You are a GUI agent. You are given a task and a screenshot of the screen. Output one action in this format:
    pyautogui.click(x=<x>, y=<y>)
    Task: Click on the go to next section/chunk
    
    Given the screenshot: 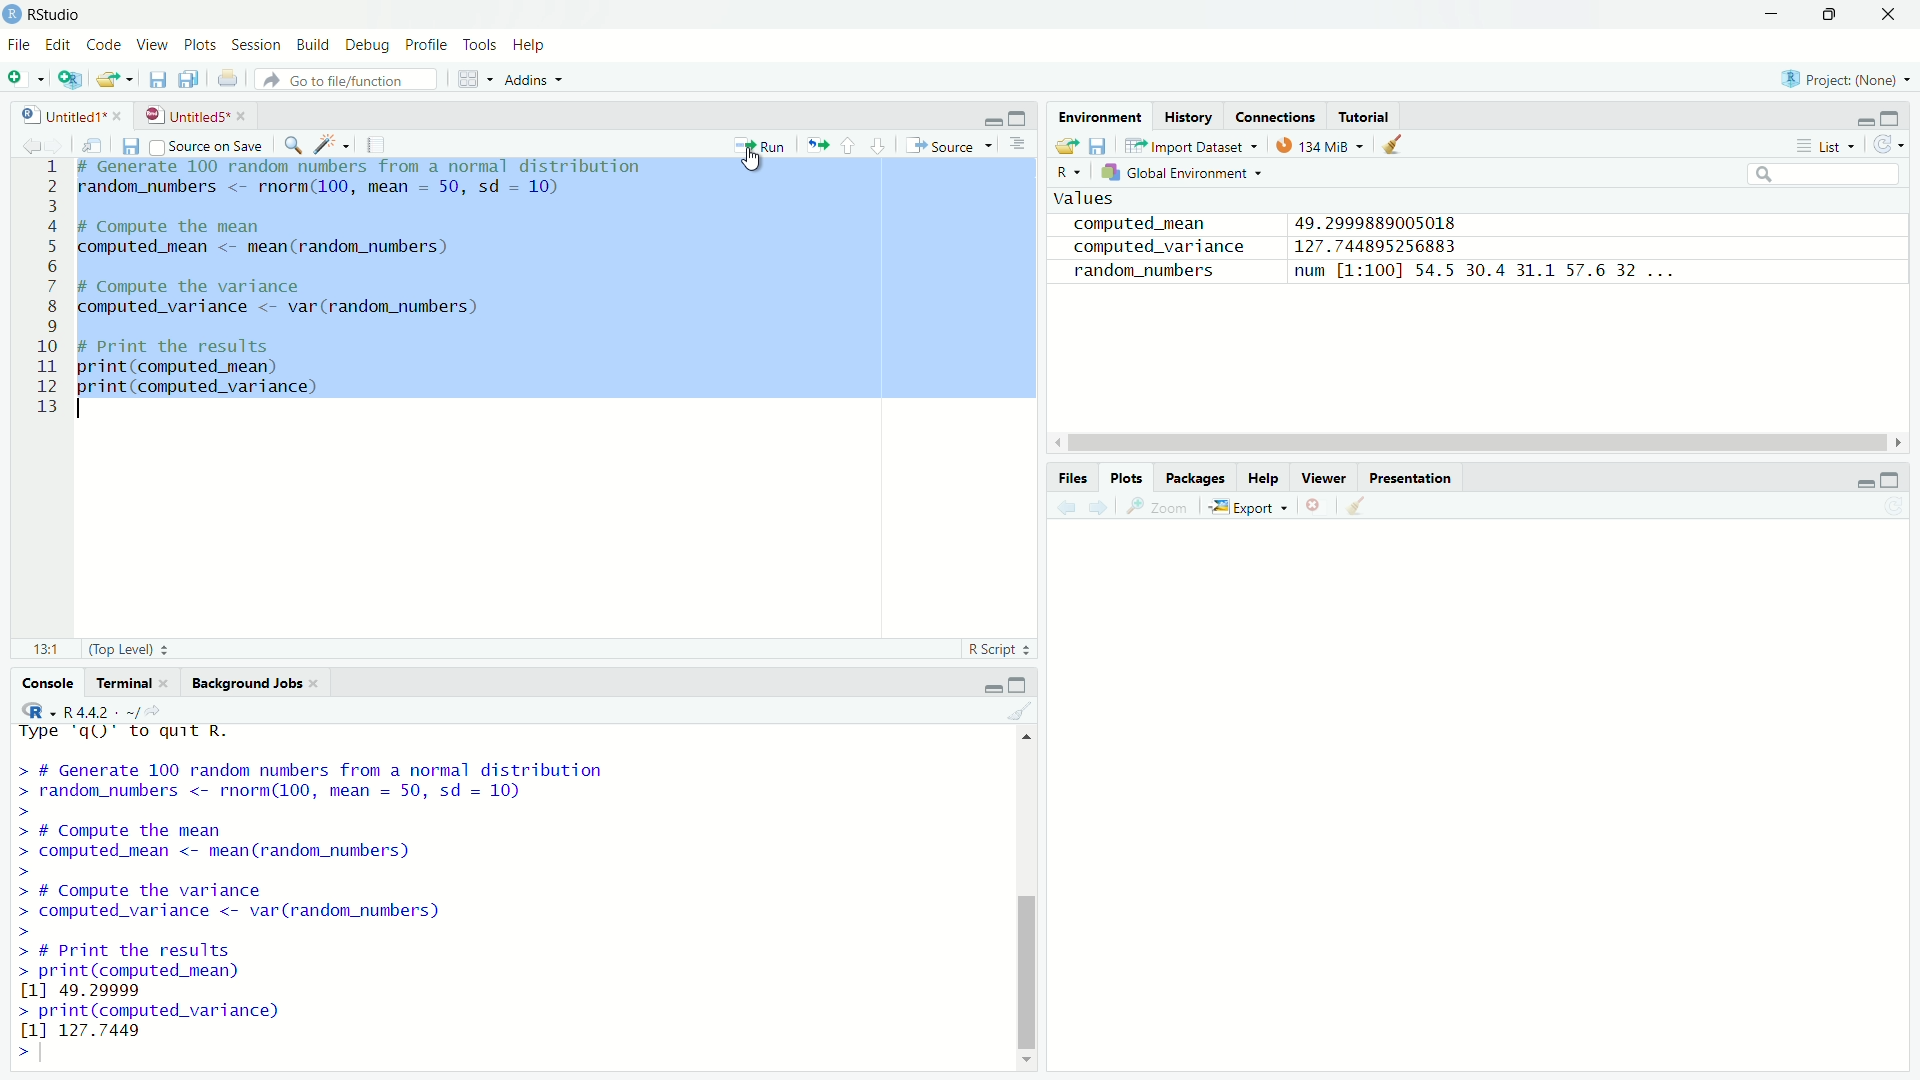 What is the action you would take?
    pyautogui.click(x=880, y=145)
    